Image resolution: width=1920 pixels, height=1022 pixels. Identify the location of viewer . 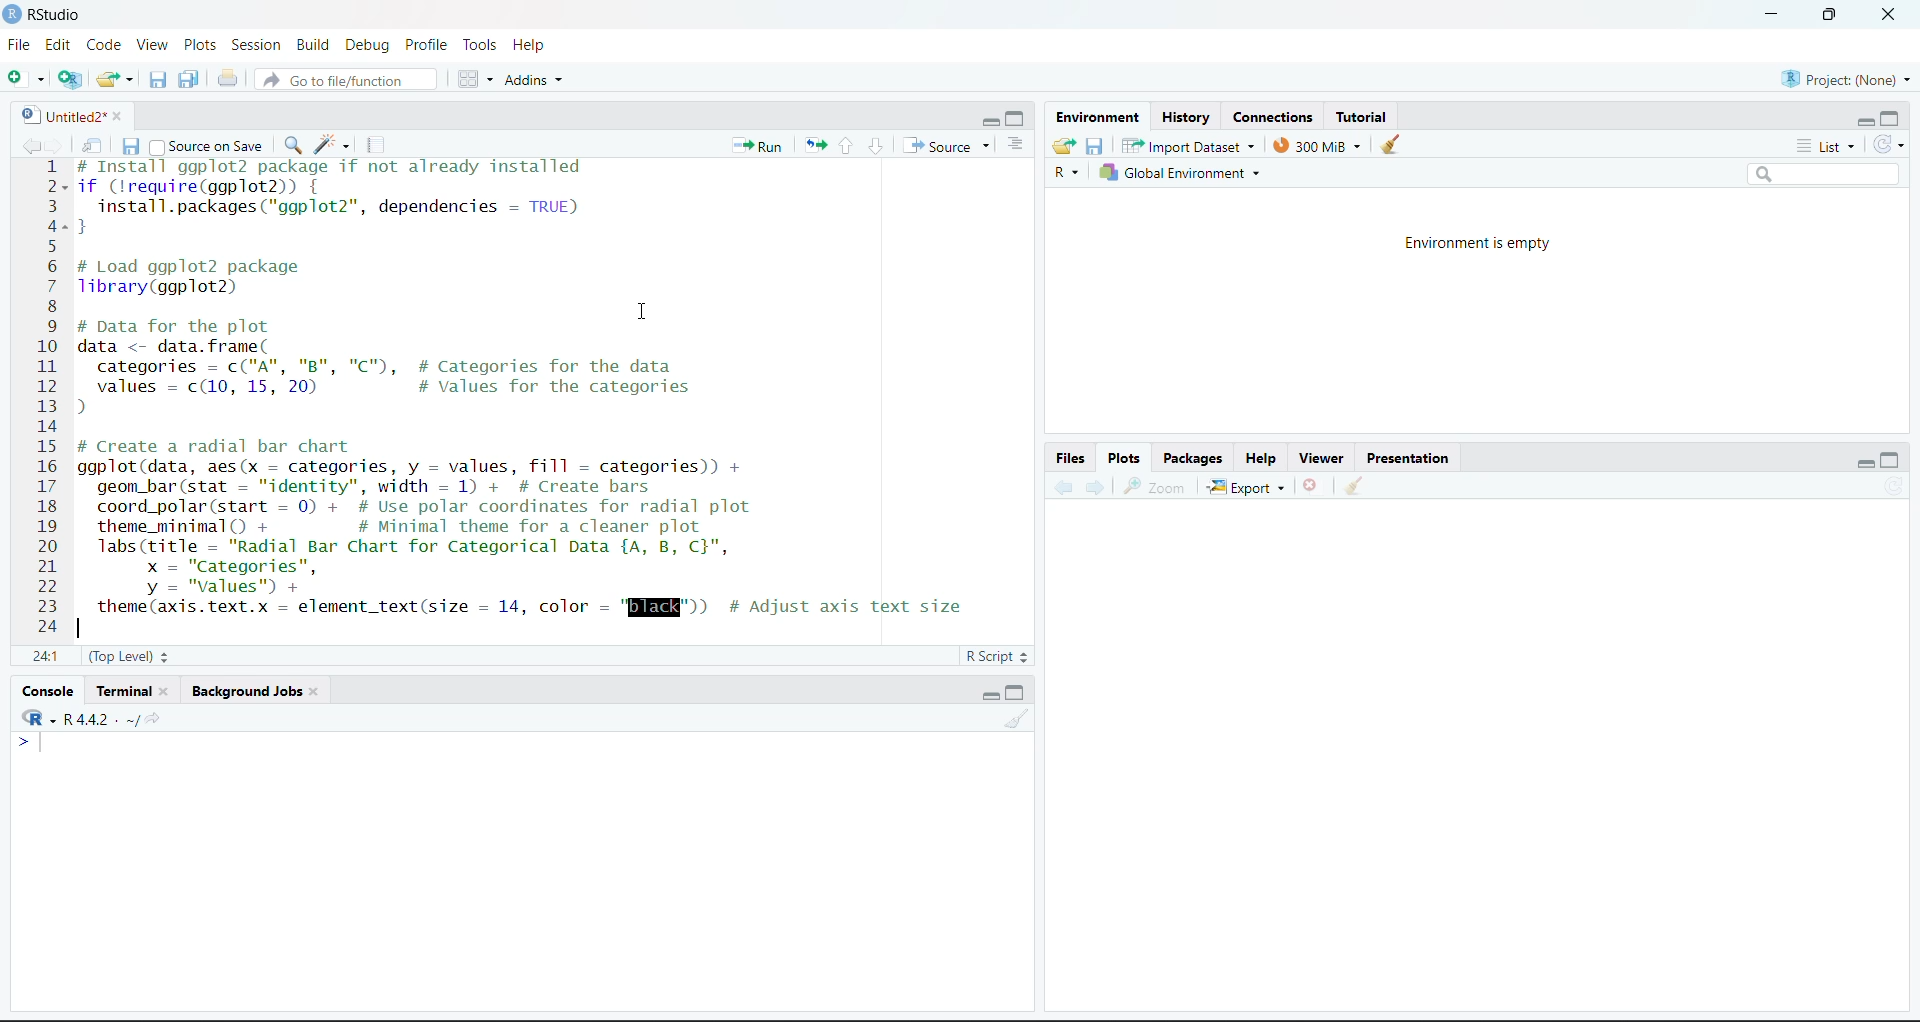
(1324, 456).